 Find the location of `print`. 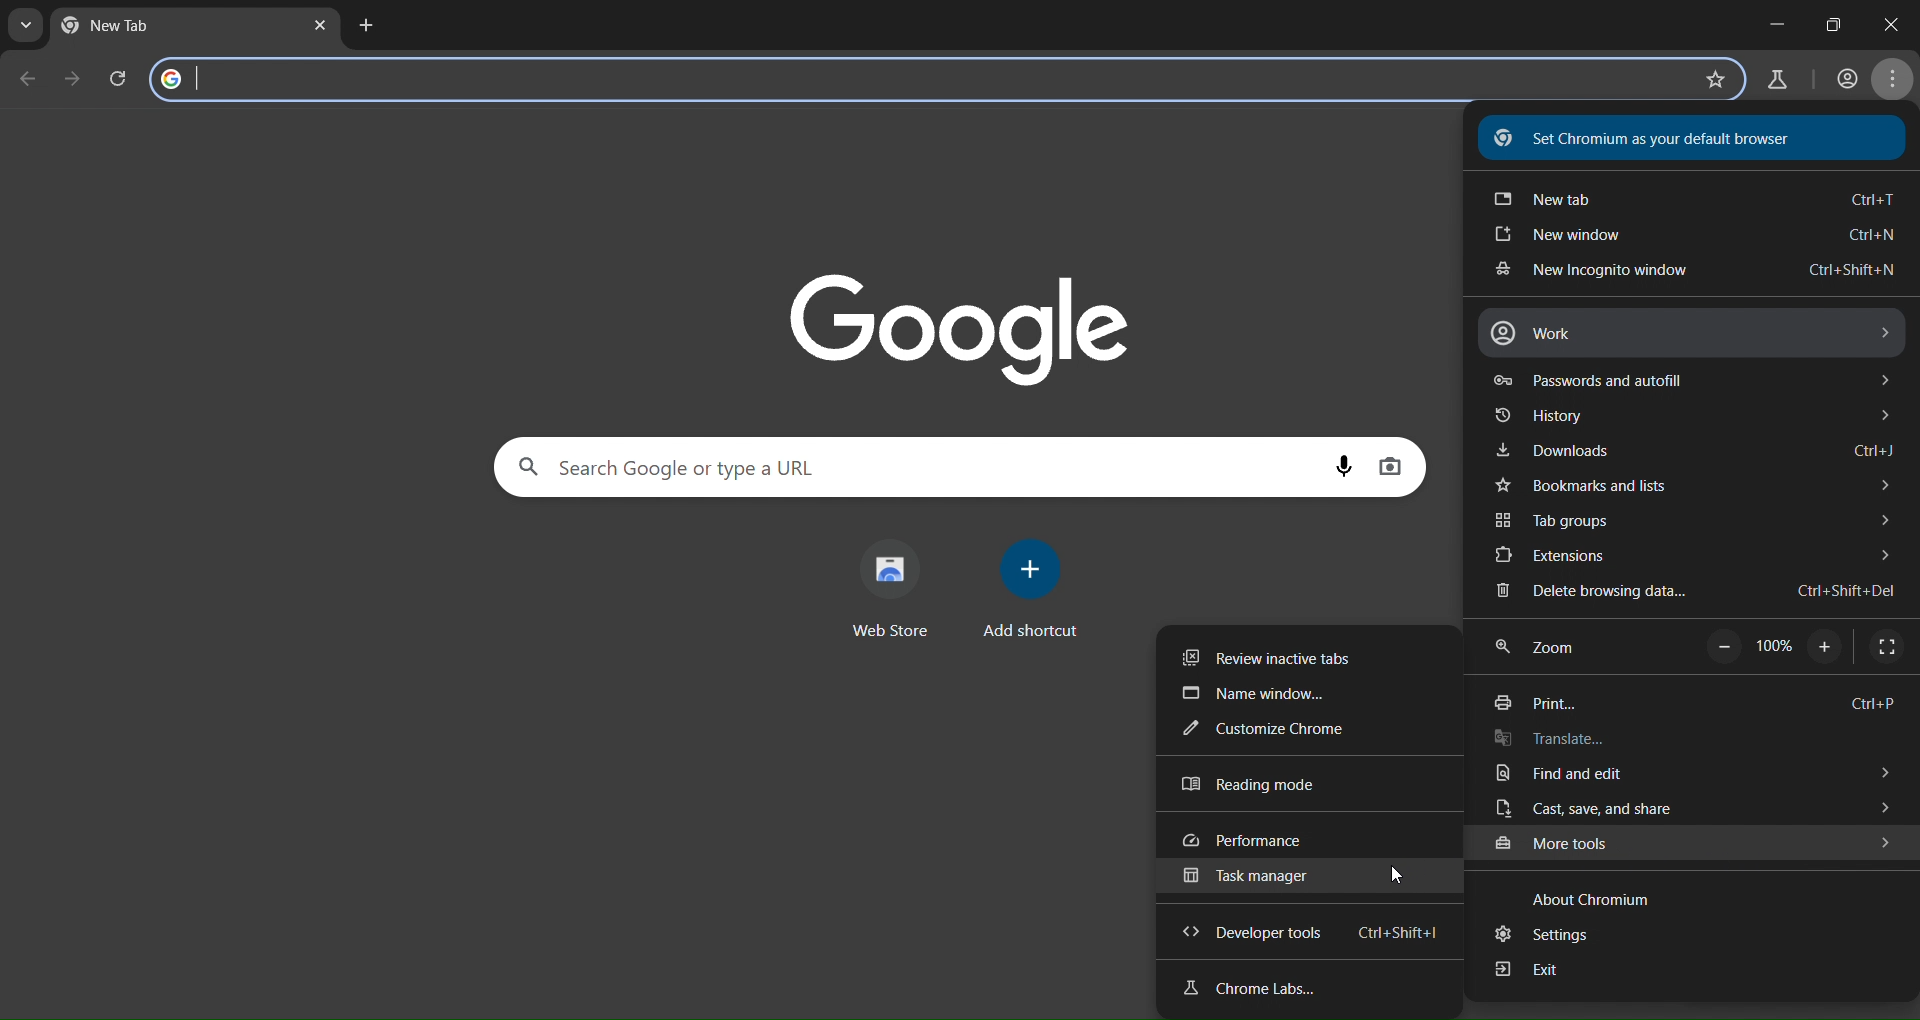

print is located at coordinates (1691, 704).